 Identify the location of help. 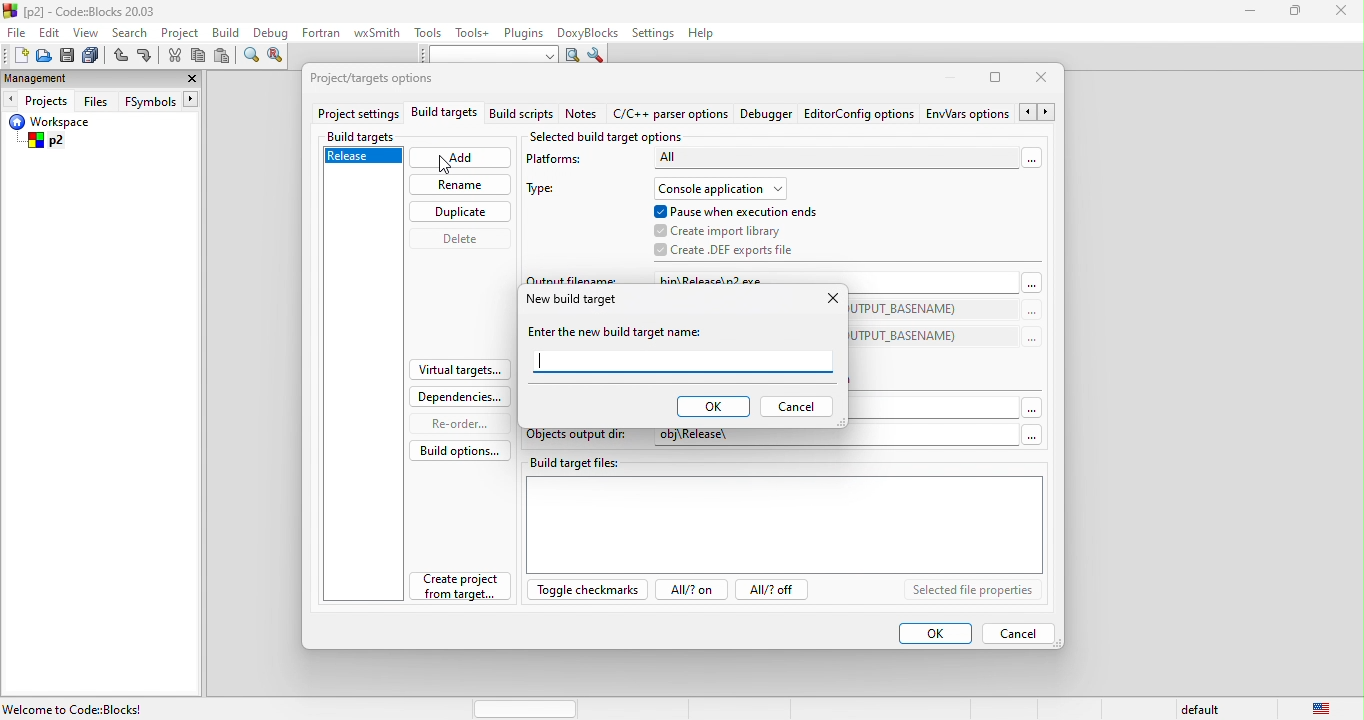
(701, 35).